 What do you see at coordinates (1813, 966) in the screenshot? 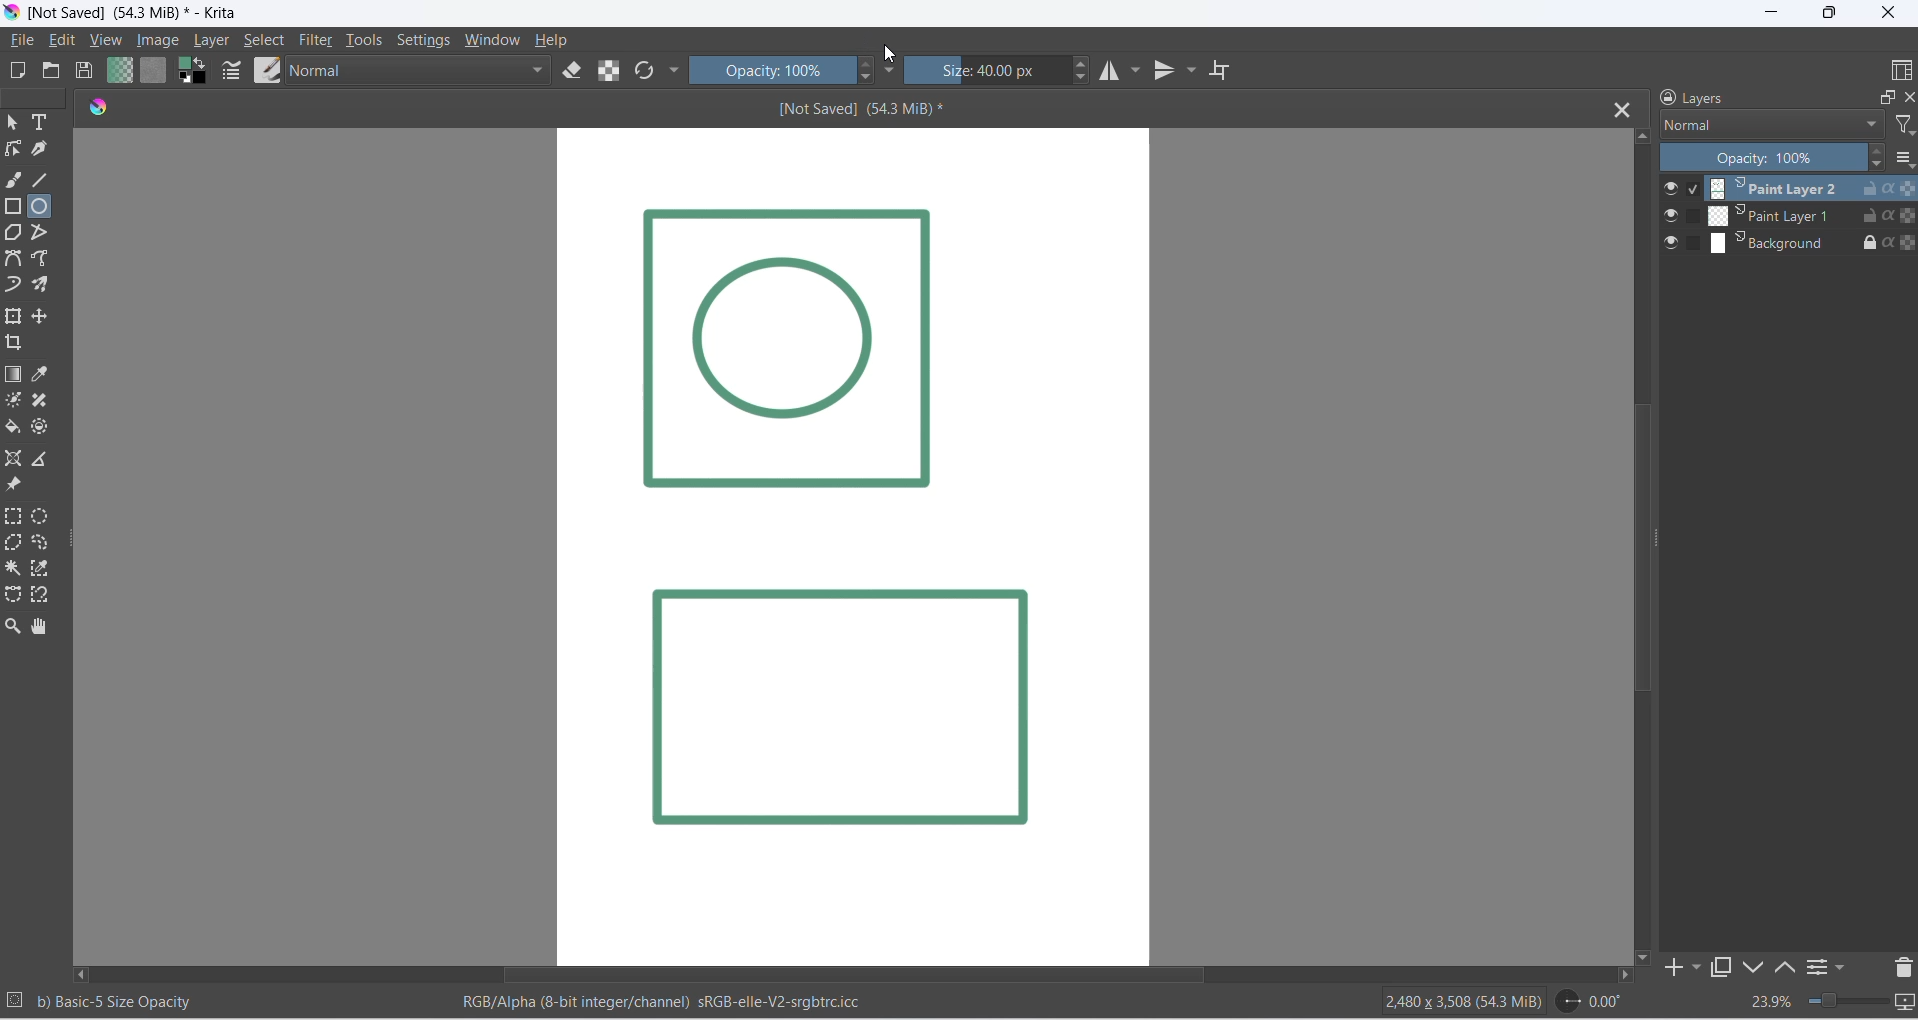
I see `options` at bounding box center [1813, 966].